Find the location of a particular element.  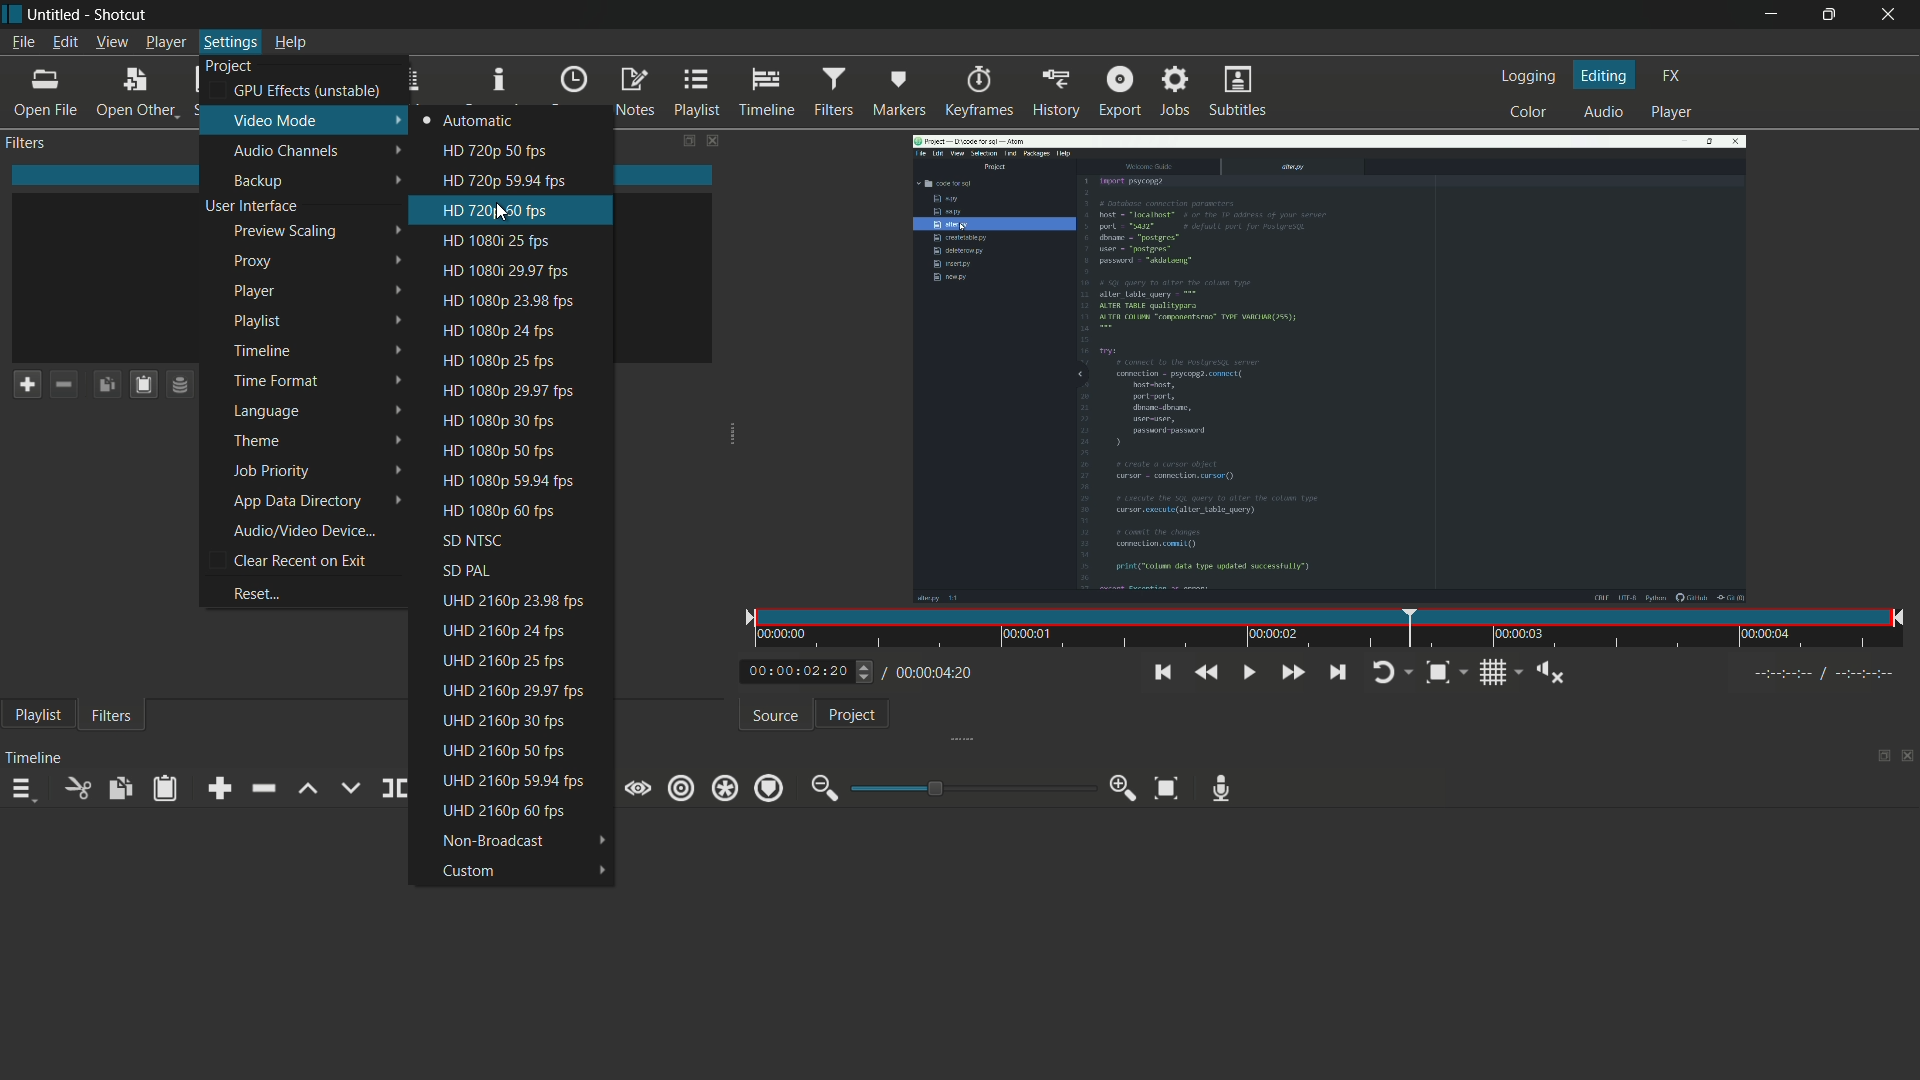

save filter set is located at coordinates (180, 383).